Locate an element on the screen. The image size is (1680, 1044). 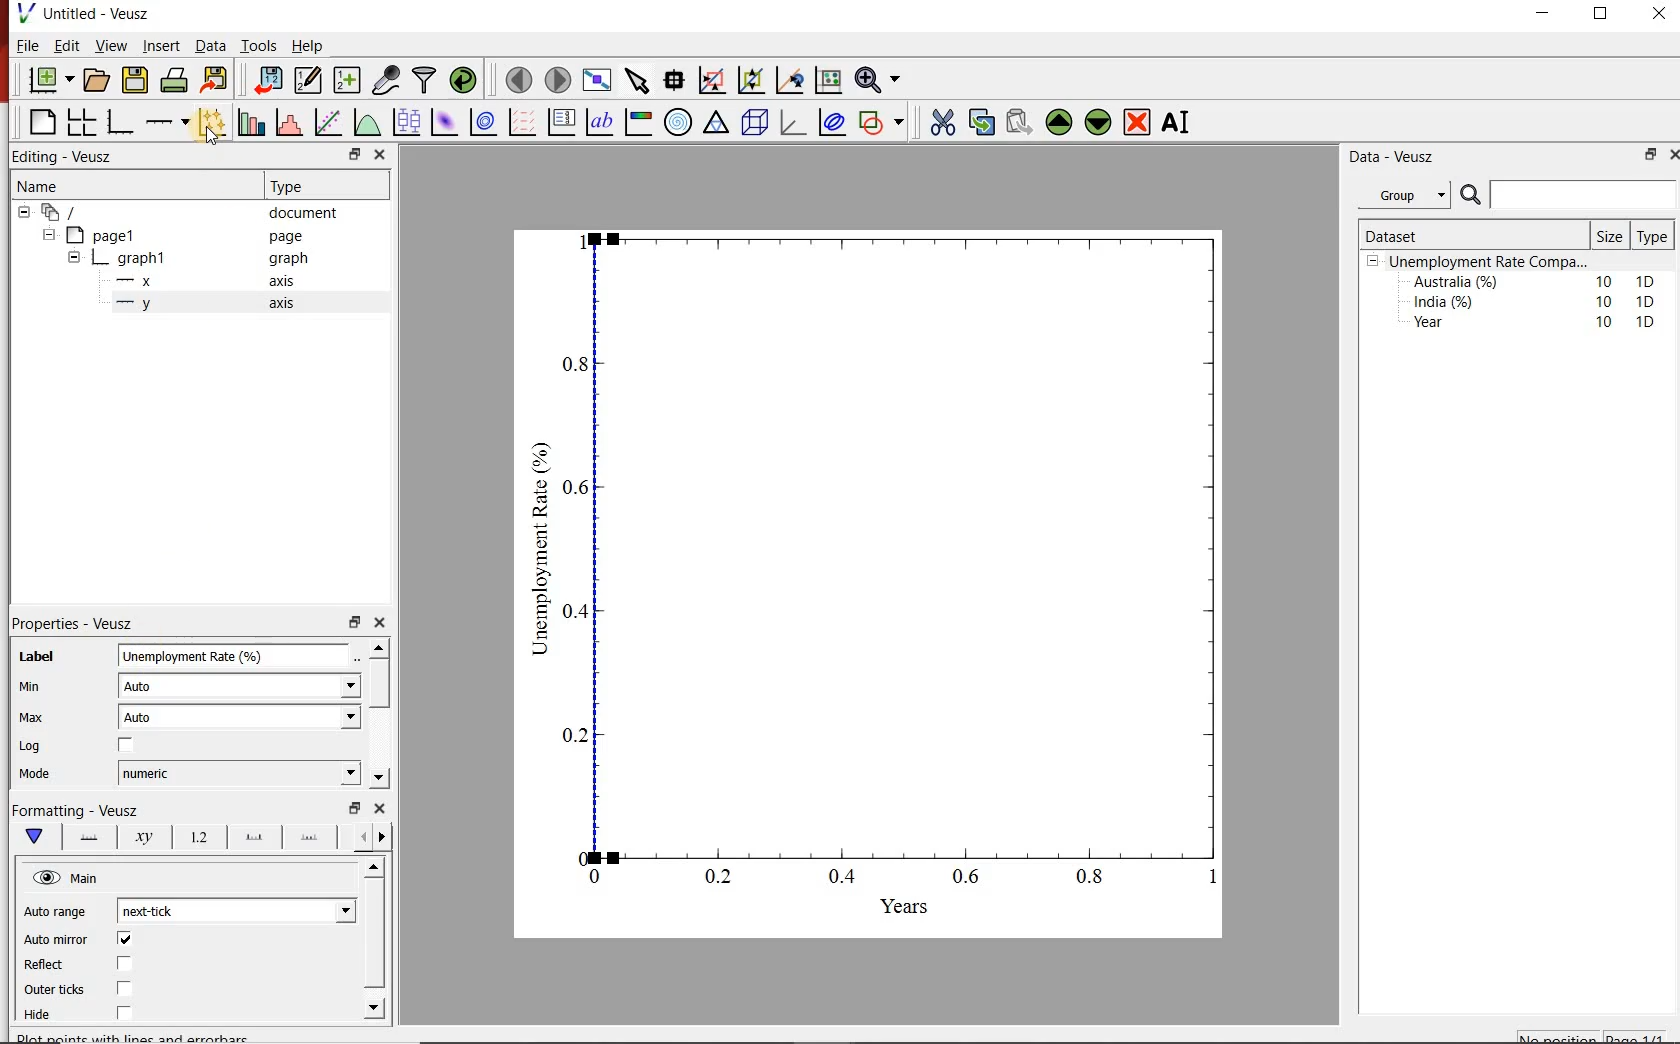
plot vector field is located at coordinates (521, 122).